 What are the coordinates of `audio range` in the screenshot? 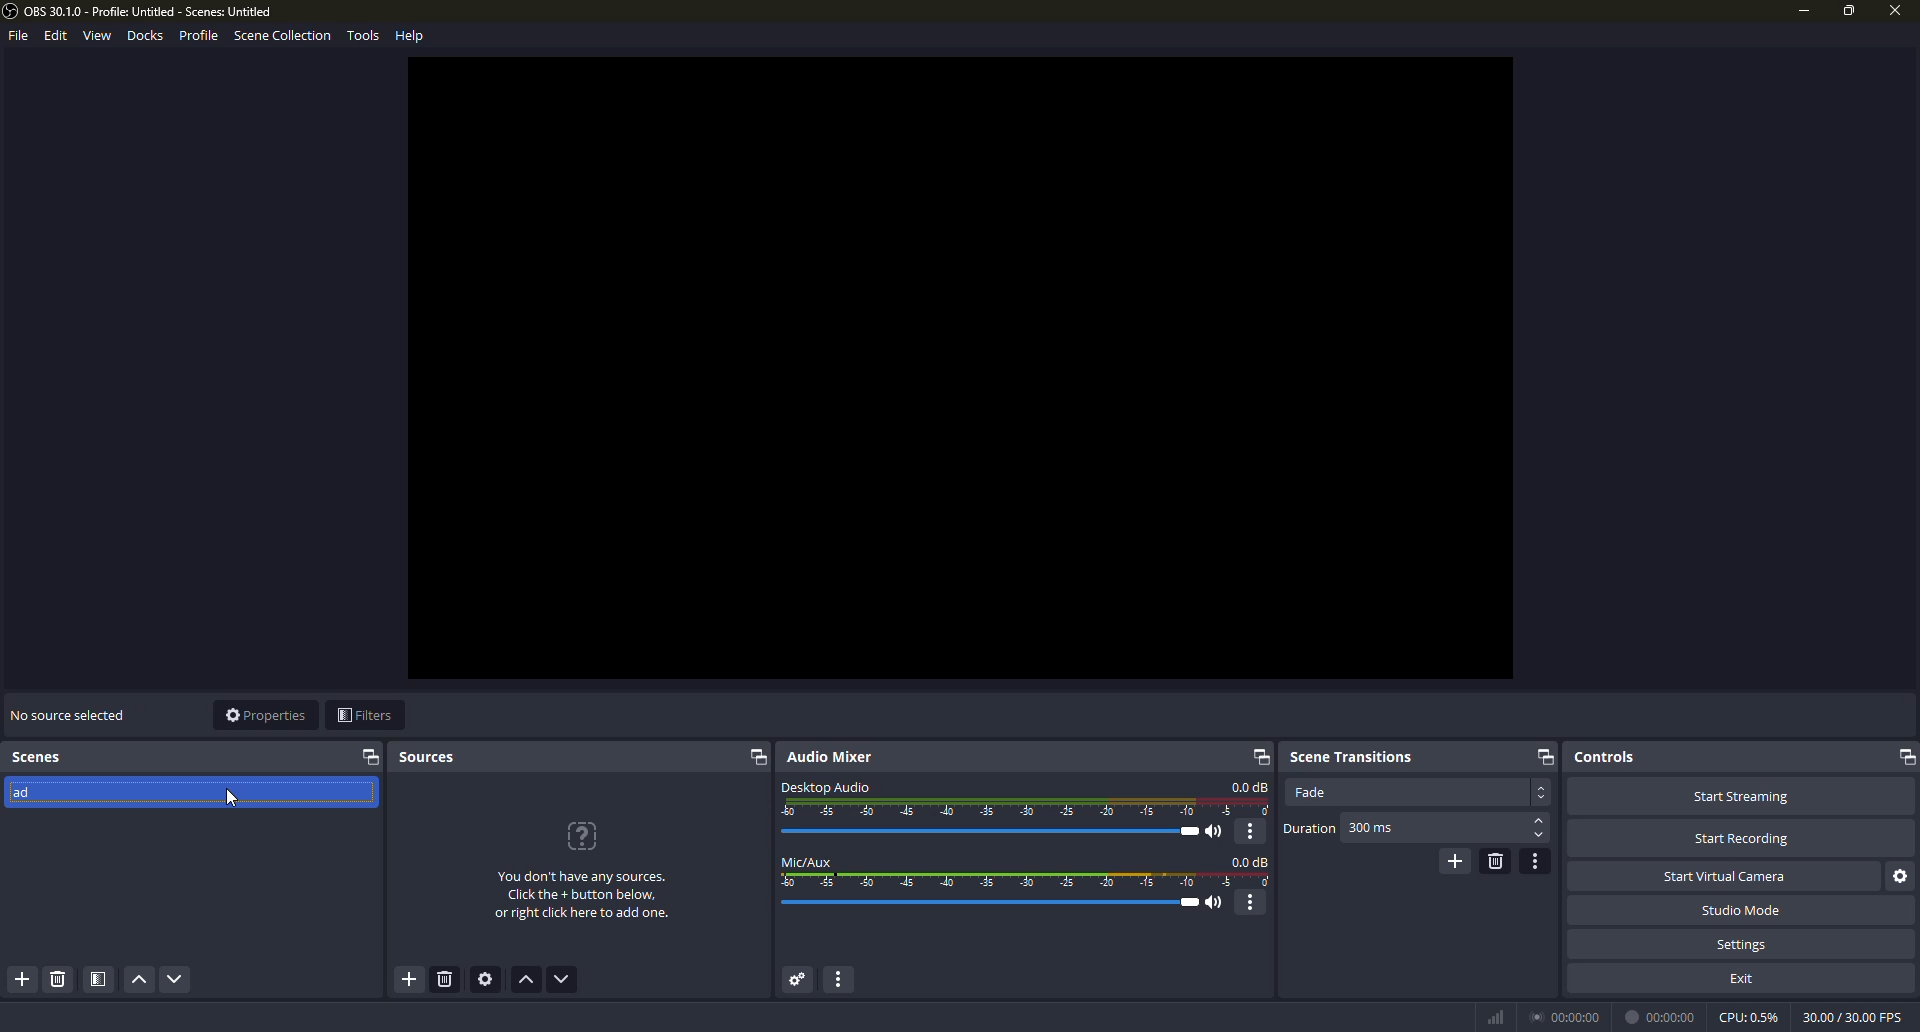 It's located at (1027, 808).